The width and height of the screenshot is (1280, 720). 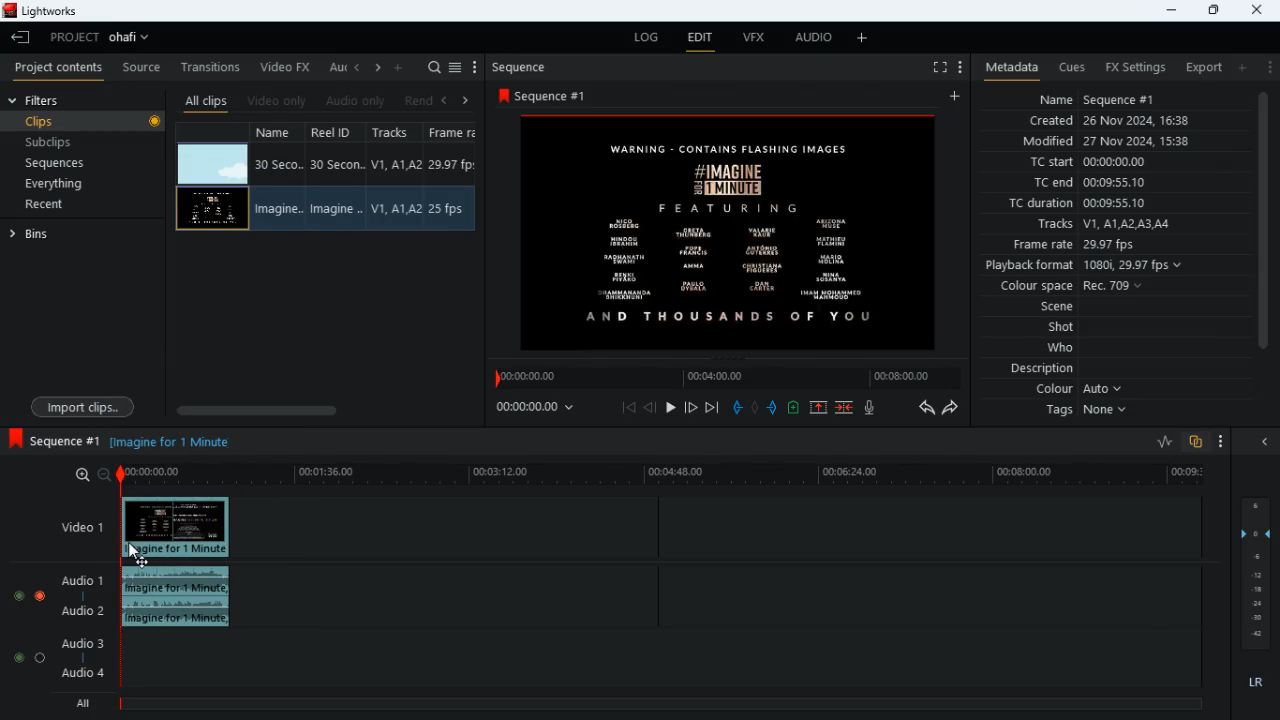 I want to click on ratio, so click(x=1166, y=441).